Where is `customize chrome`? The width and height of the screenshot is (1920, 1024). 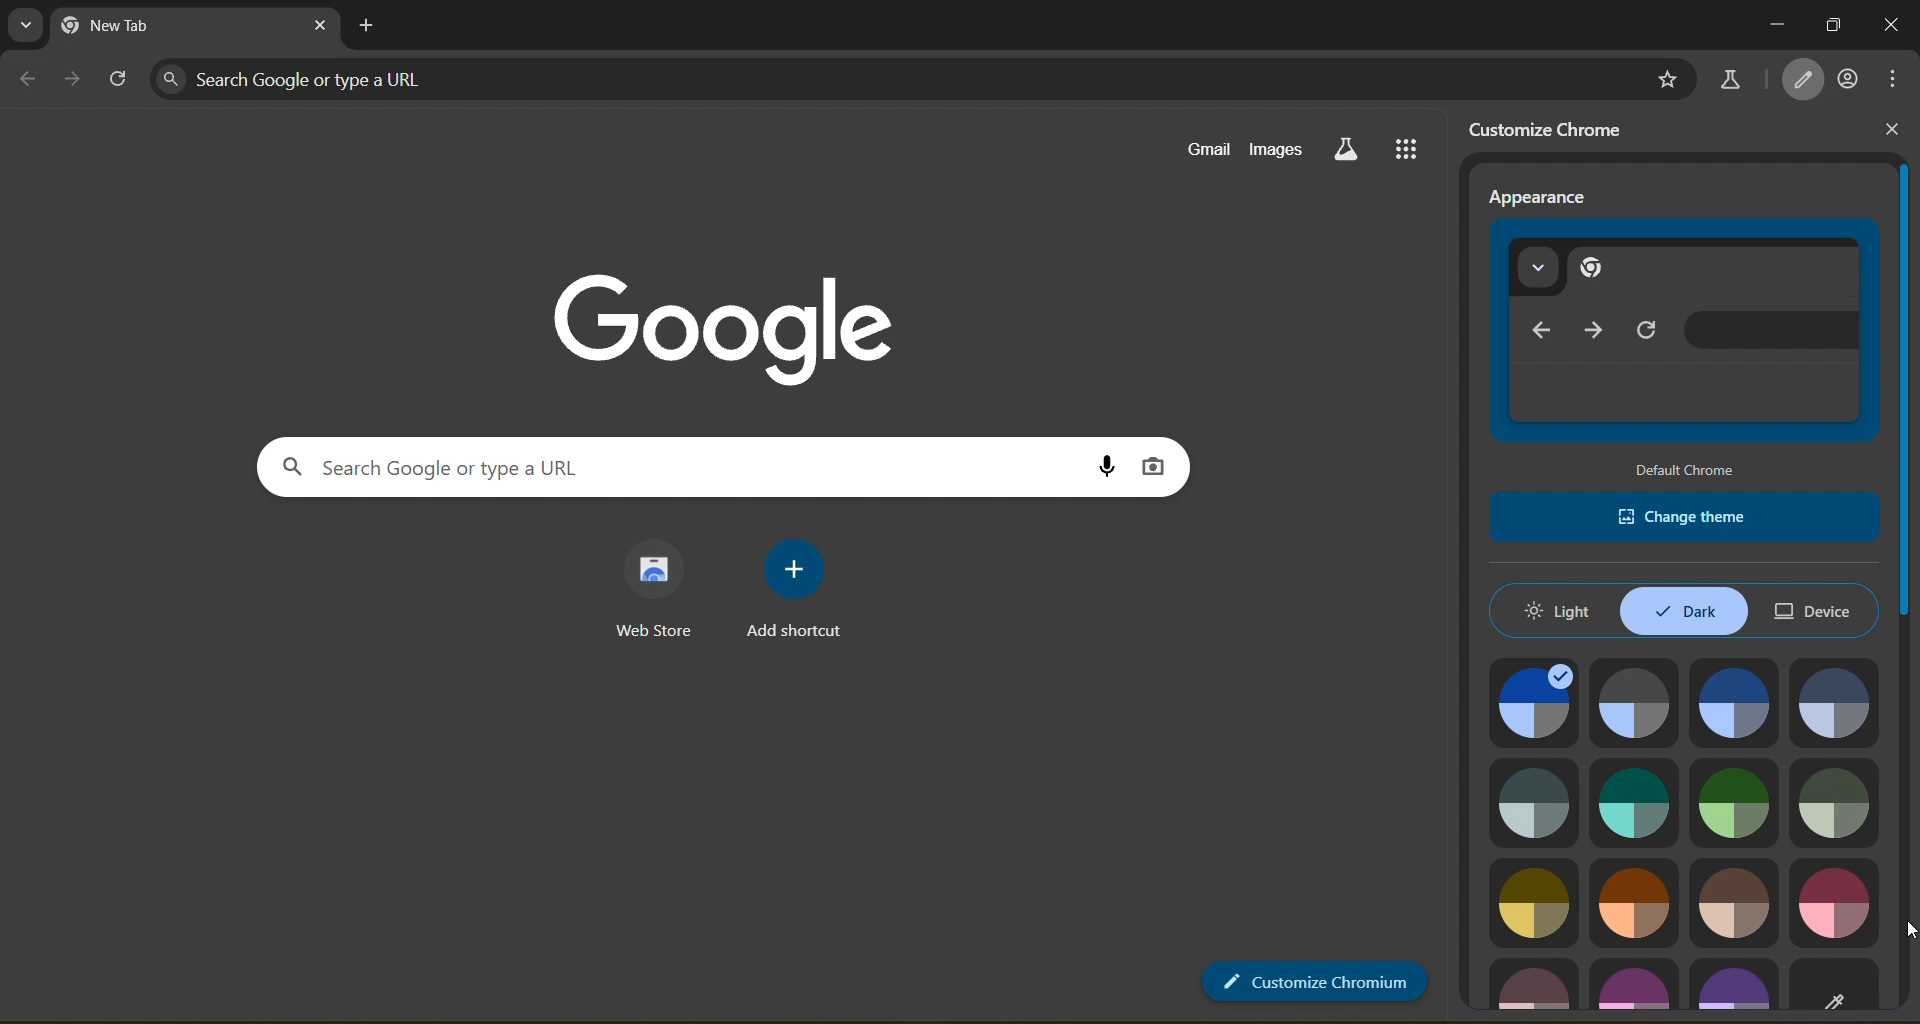 customize chrome is located at coordinates (1559, 131).